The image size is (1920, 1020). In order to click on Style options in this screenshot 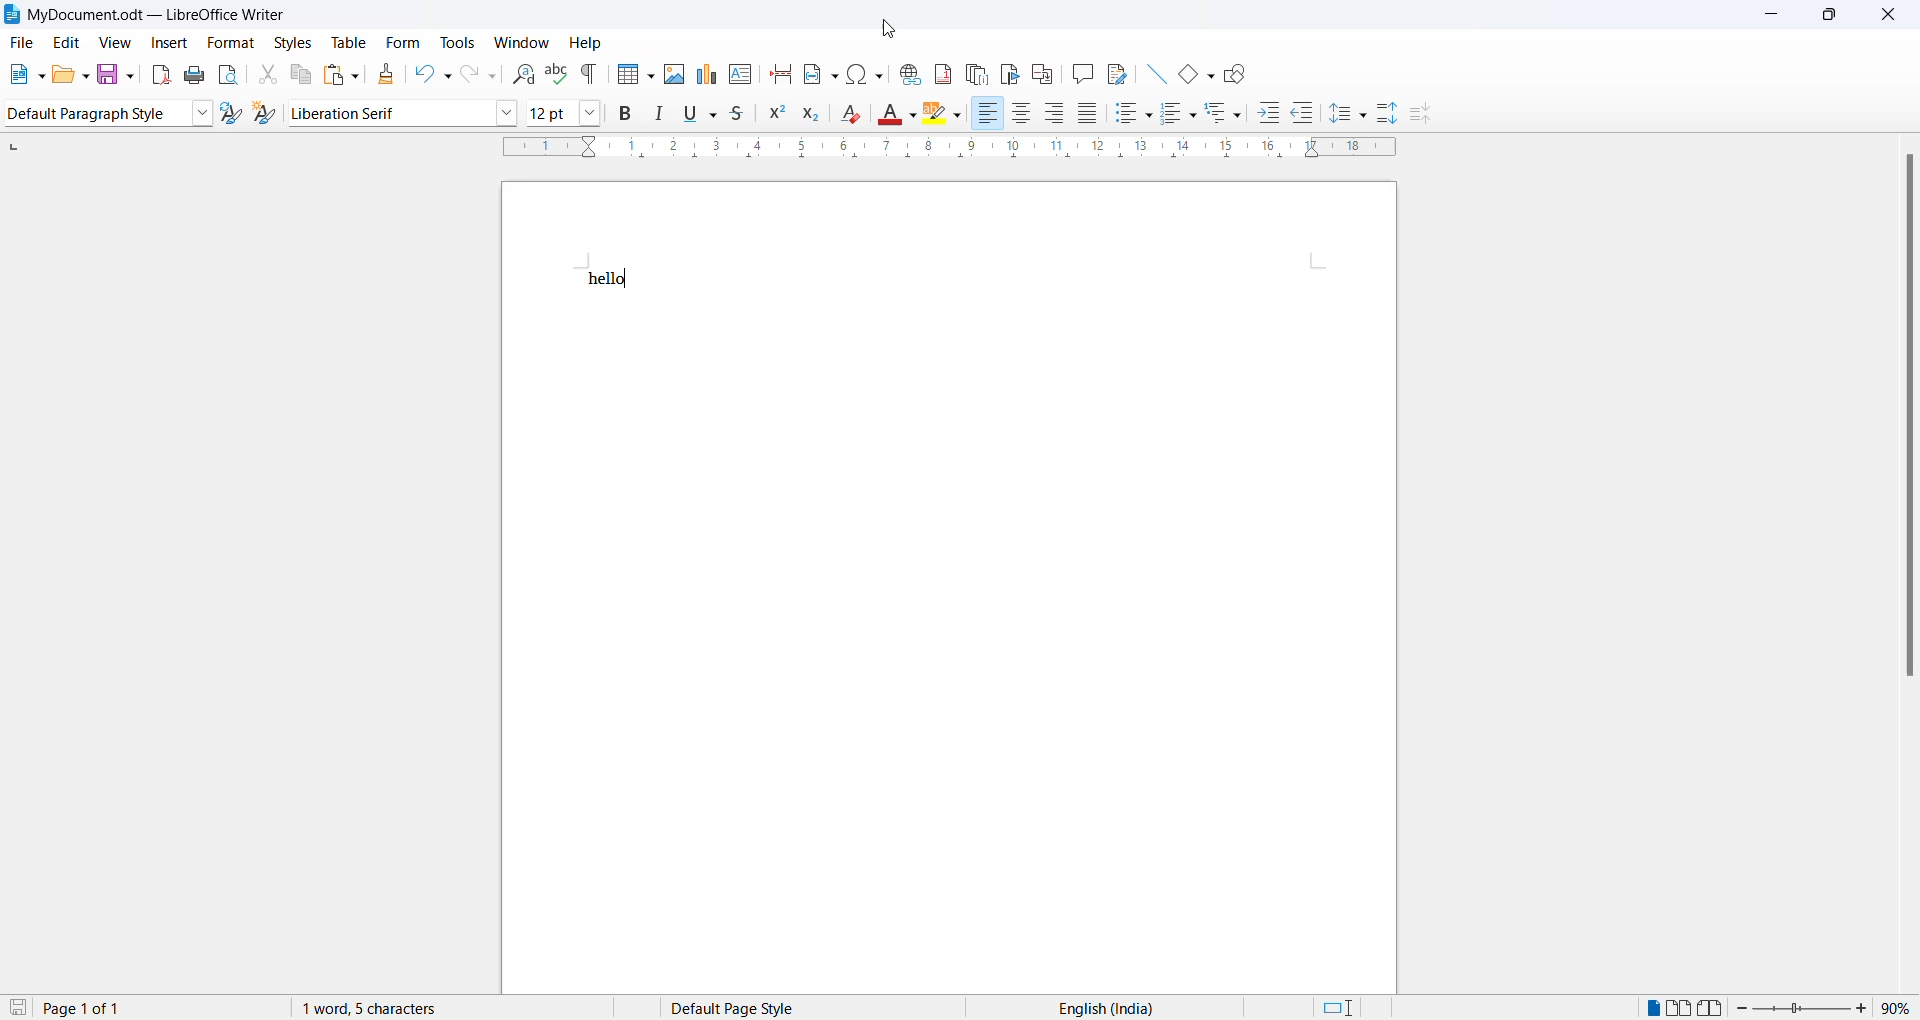, I will do `click(201, 113)`.